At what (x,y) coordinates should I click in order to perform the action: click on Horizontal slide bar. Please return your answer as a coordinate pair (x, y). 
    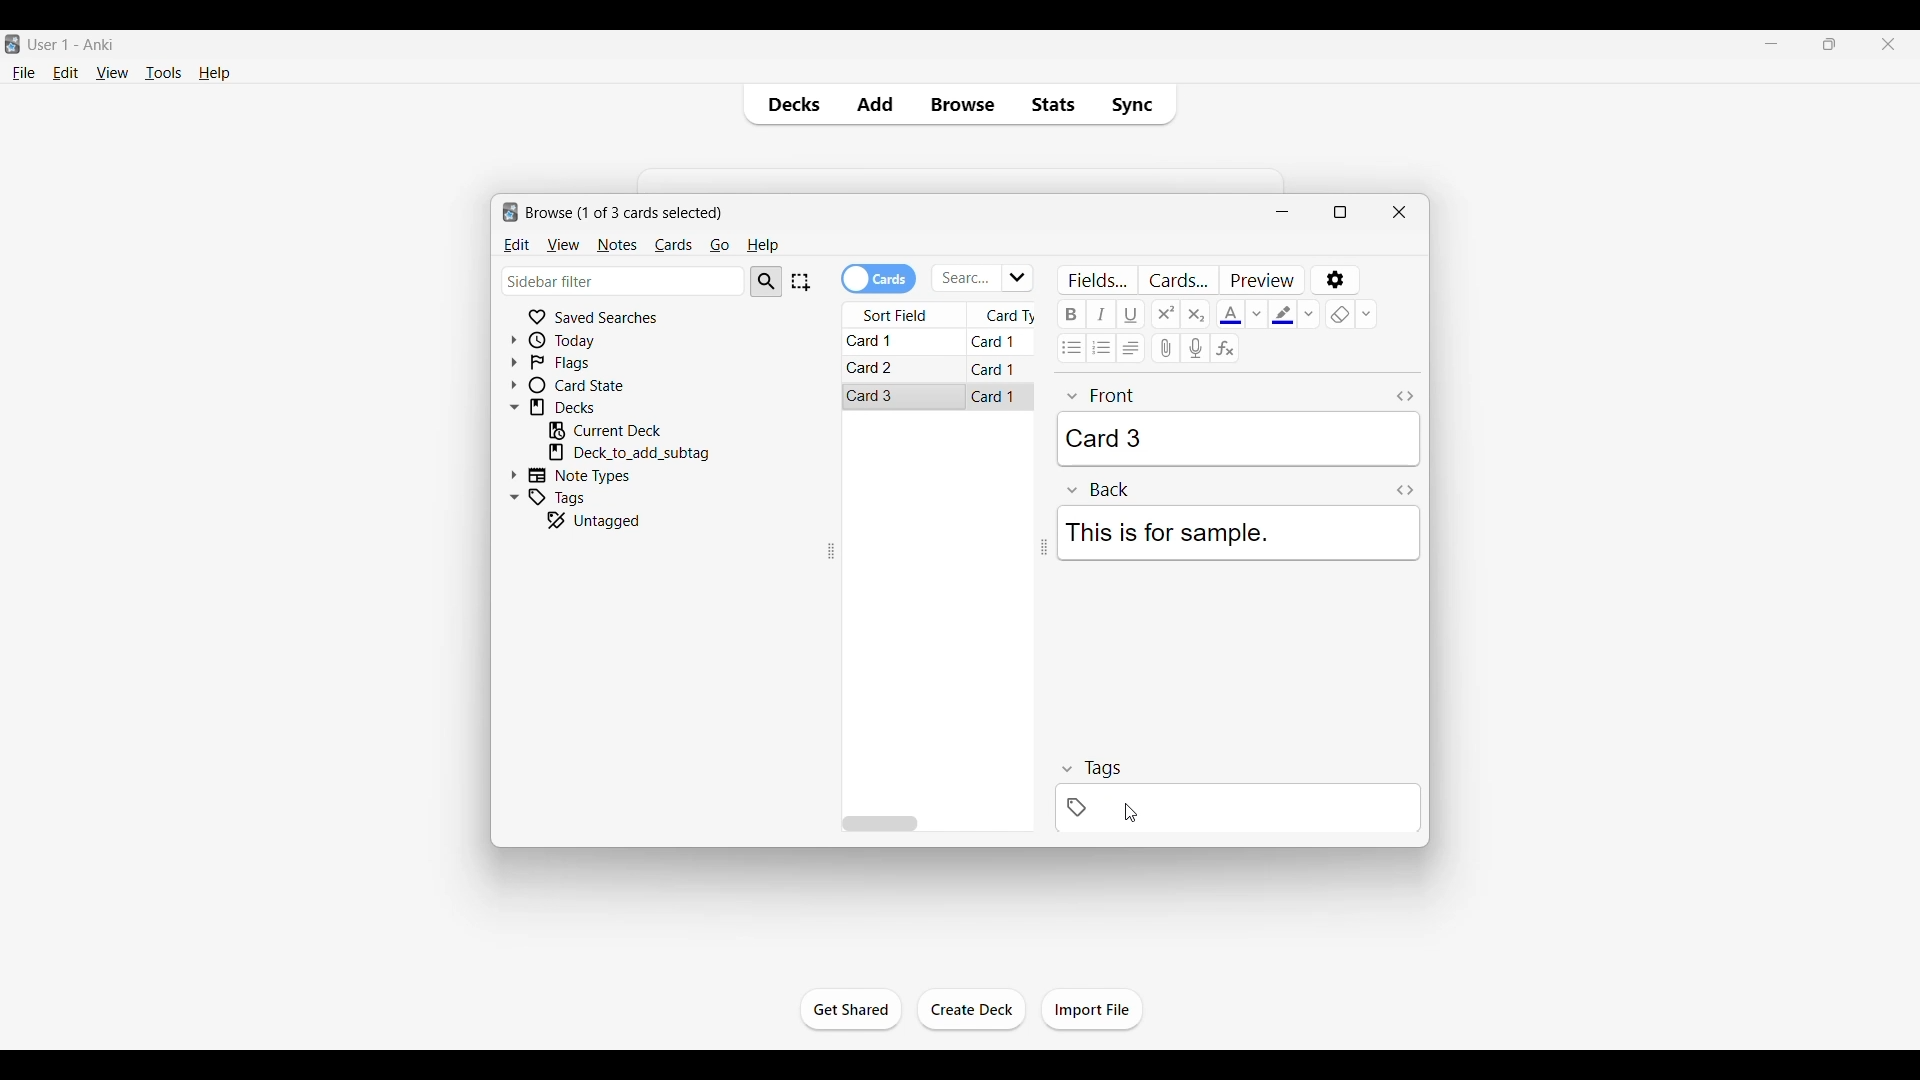
    Looking at the image, I should click on (879, 824).